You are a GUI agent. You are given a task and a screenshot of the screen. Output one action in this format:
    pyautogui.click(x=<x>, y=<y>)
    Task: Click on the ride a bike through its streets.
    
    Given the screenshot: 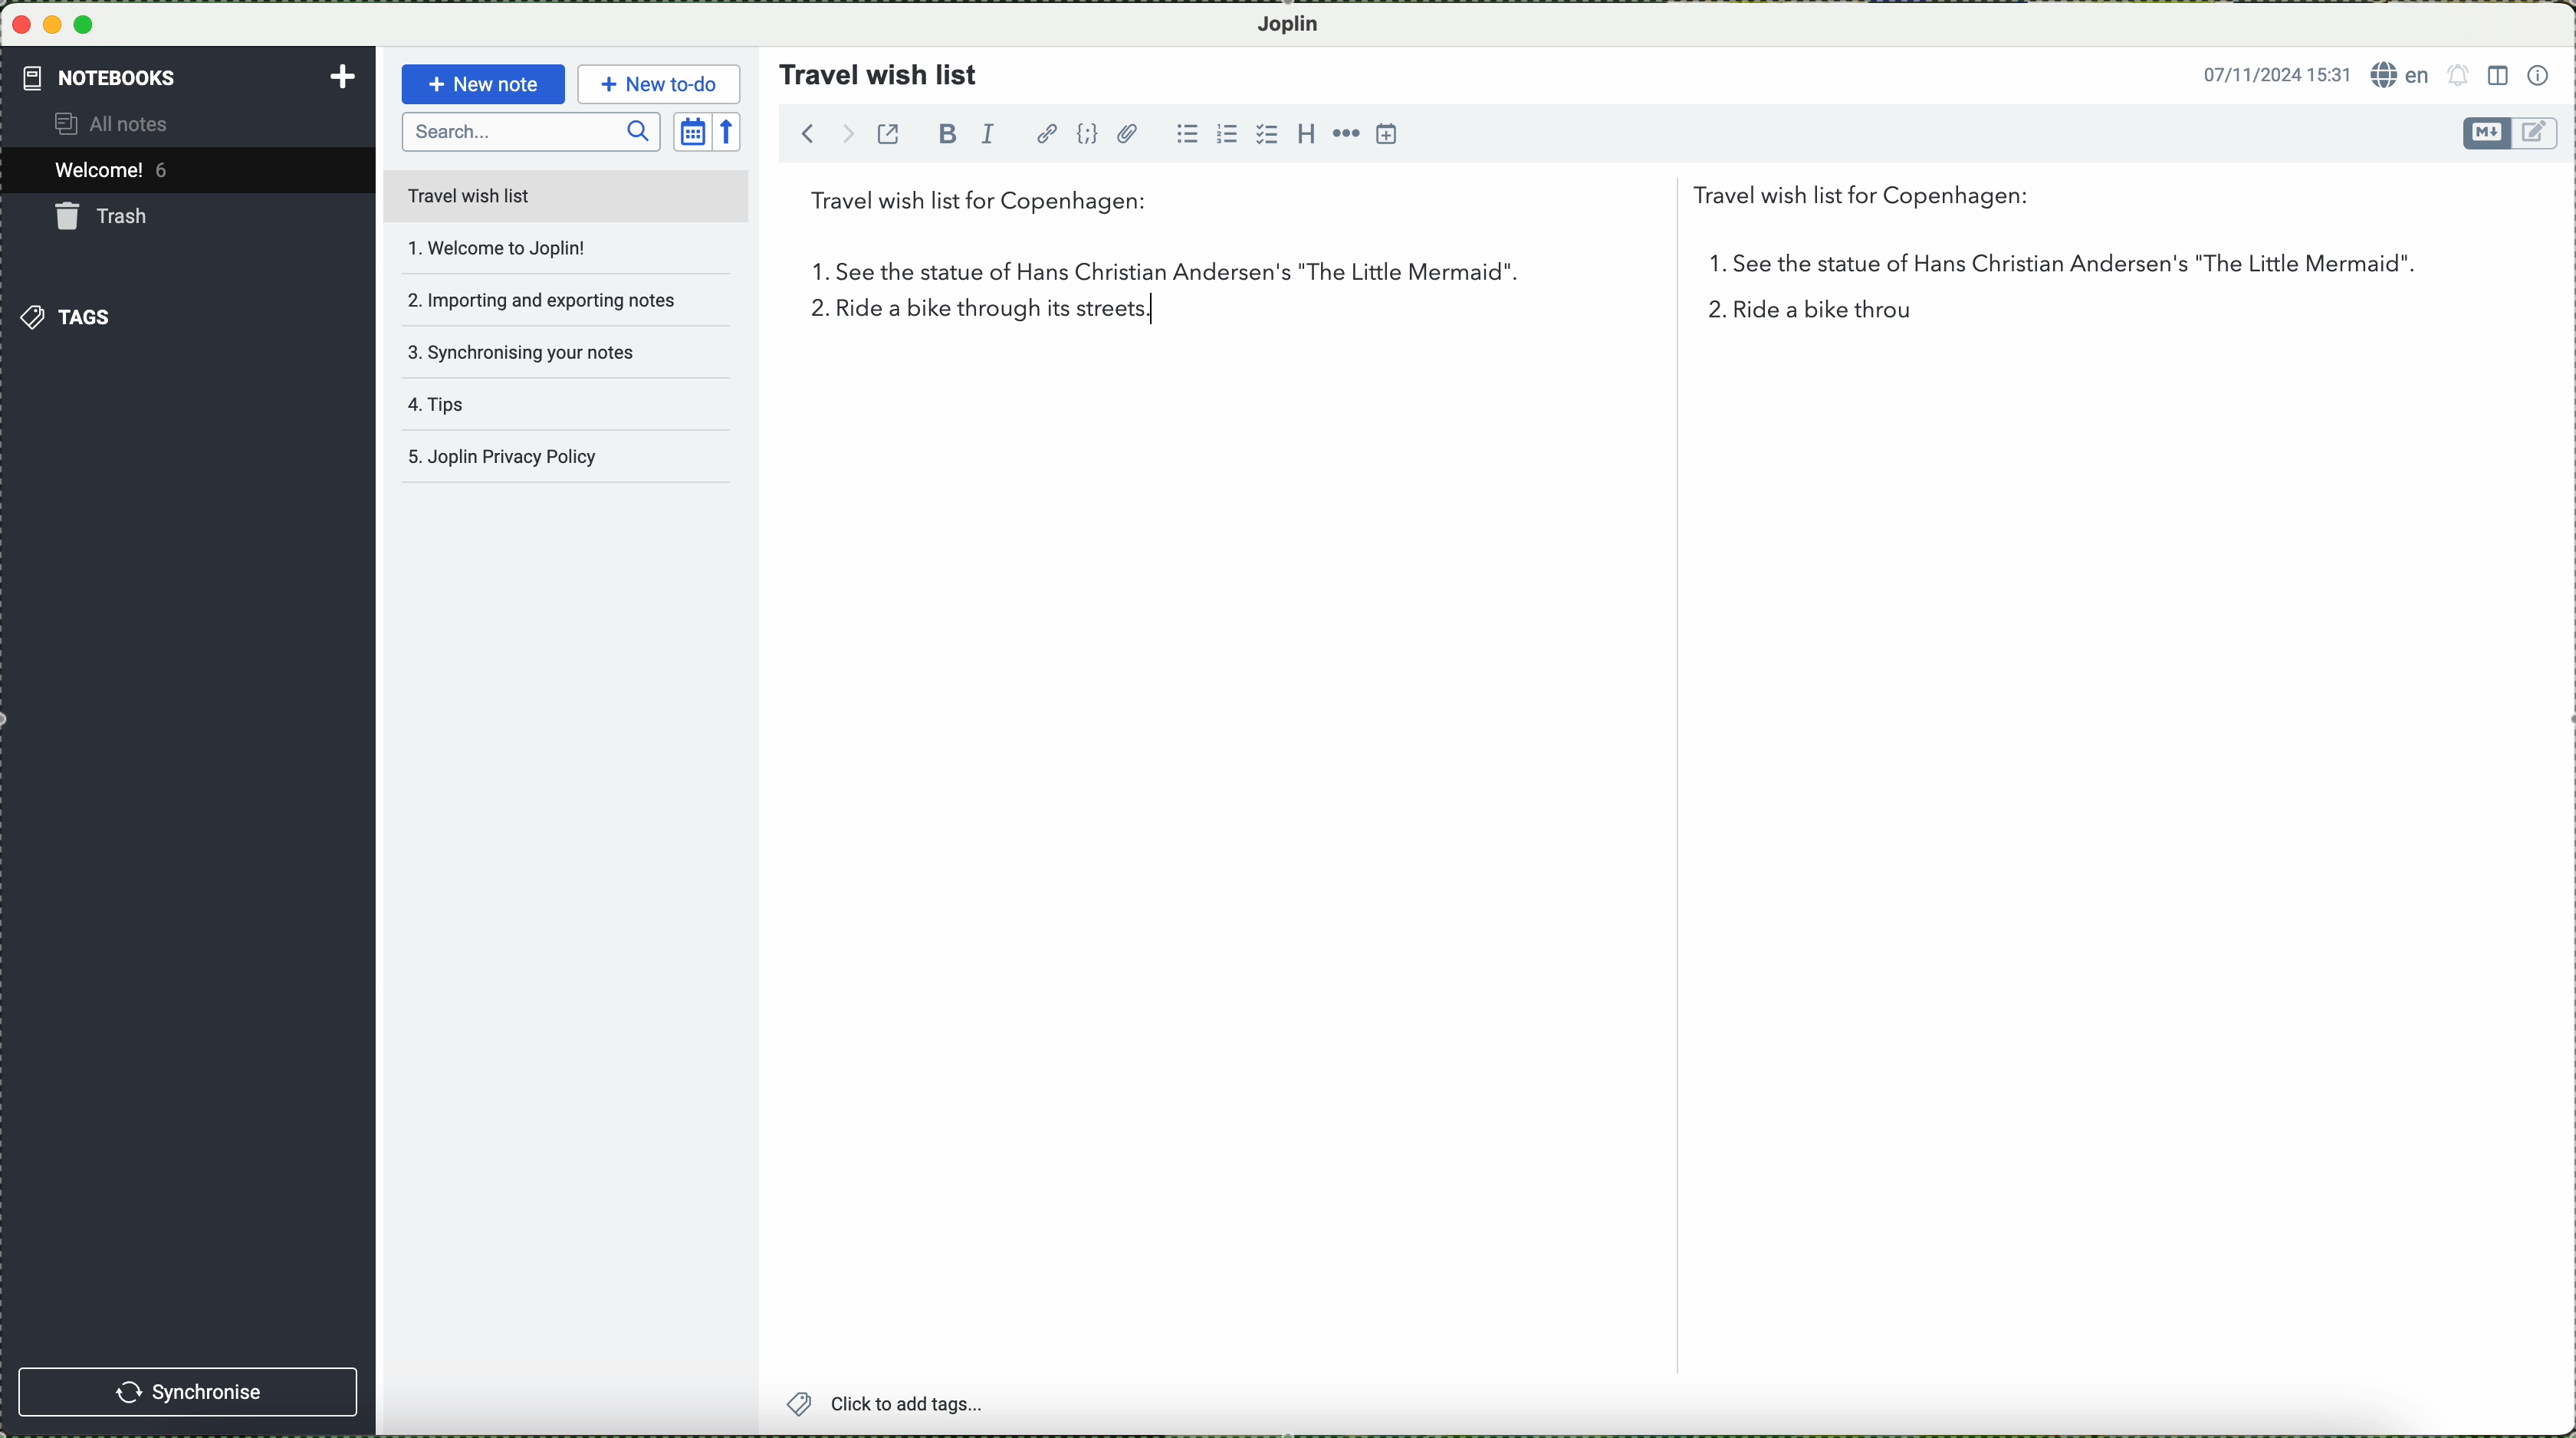 What is the action you would take?
    pyautogui.click(x=984, y=319)
    